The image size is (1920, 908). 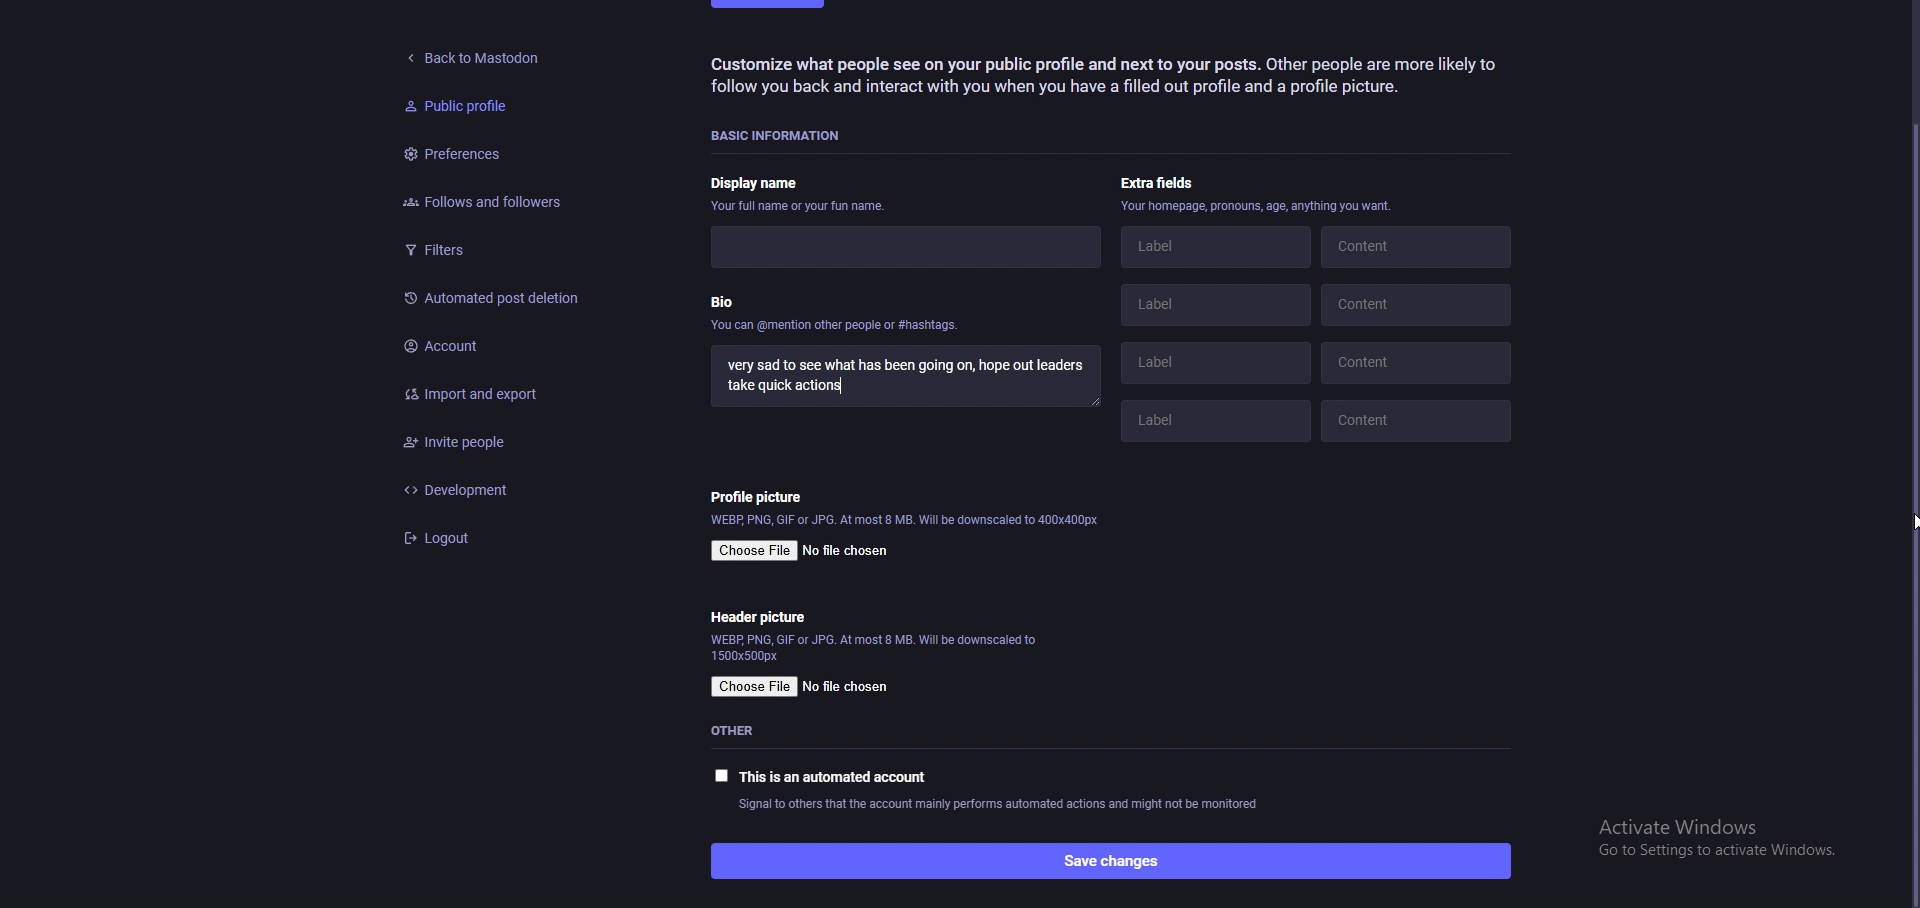 What do you see at coordinates (837, 318) in the screenshot?
I see `bio` at bounding box center [837, 318].